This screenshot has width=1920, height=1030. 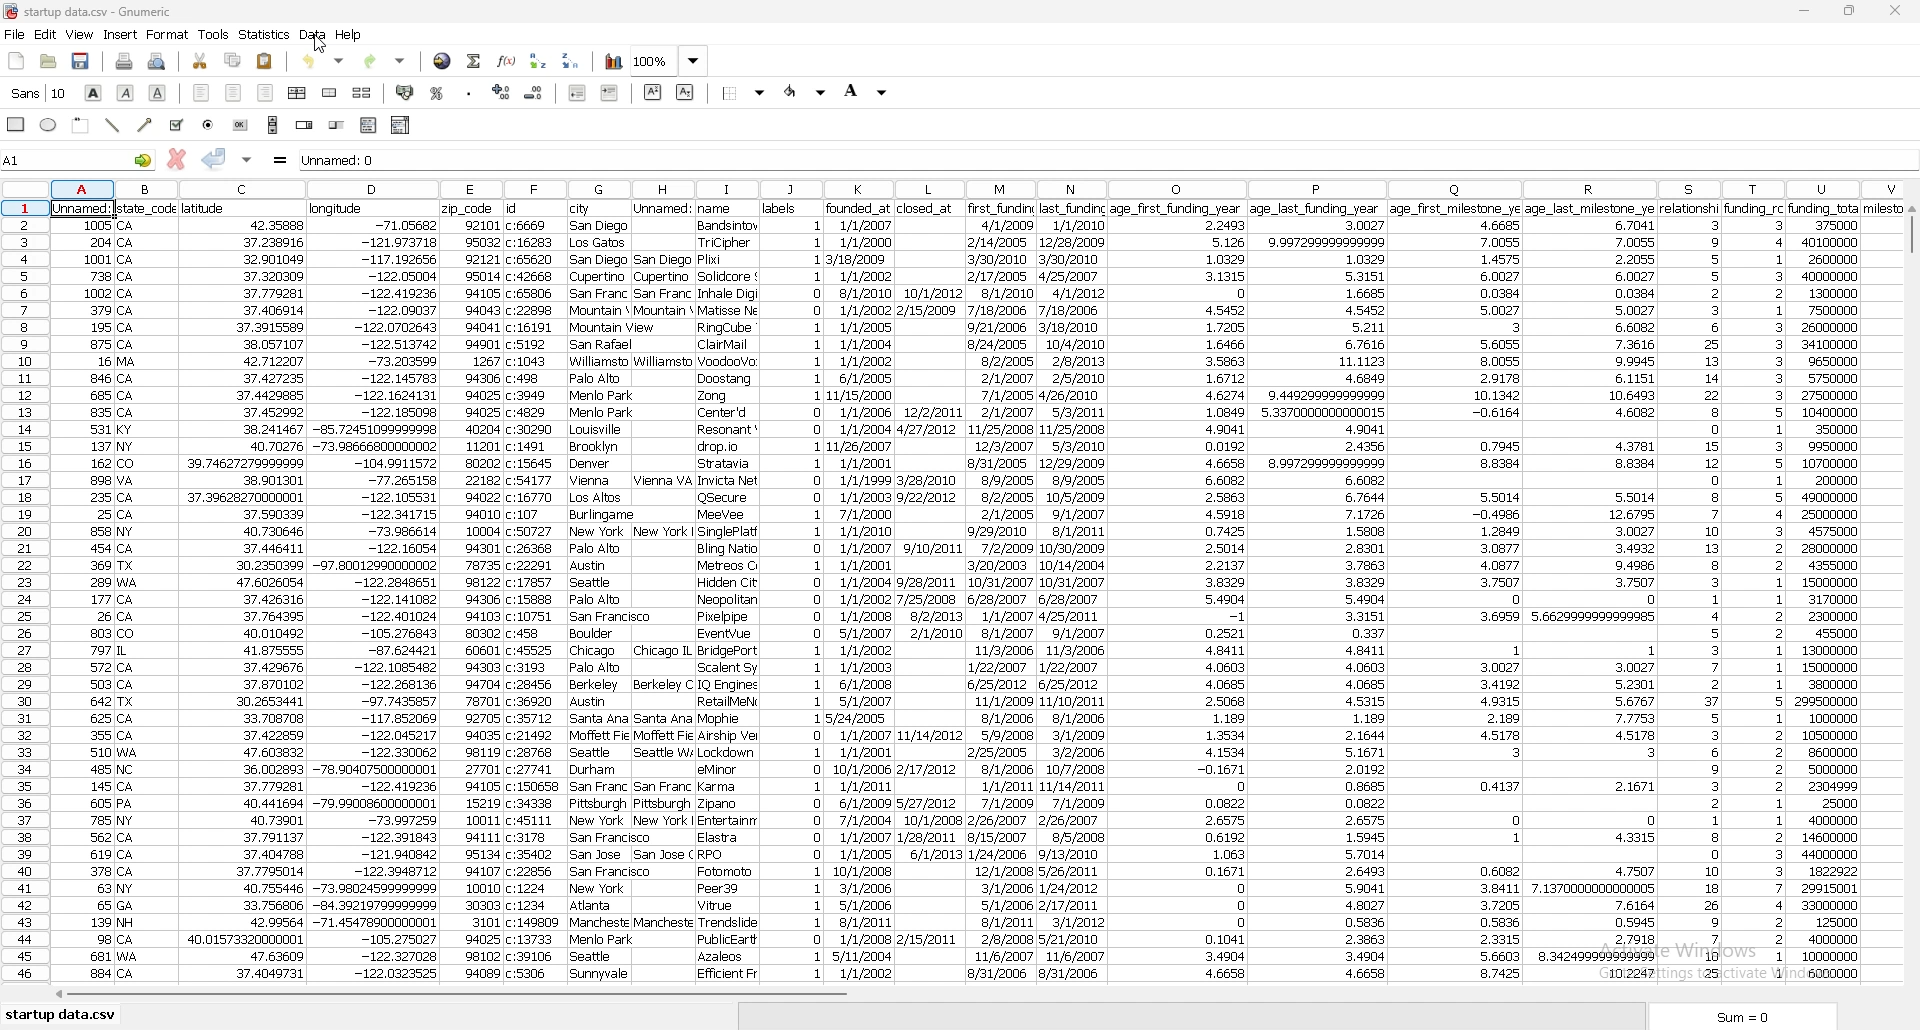 What do you see at coordinates (176, 125) in the screenshot?
I see `tickbox` at bounding box center [176, 125].